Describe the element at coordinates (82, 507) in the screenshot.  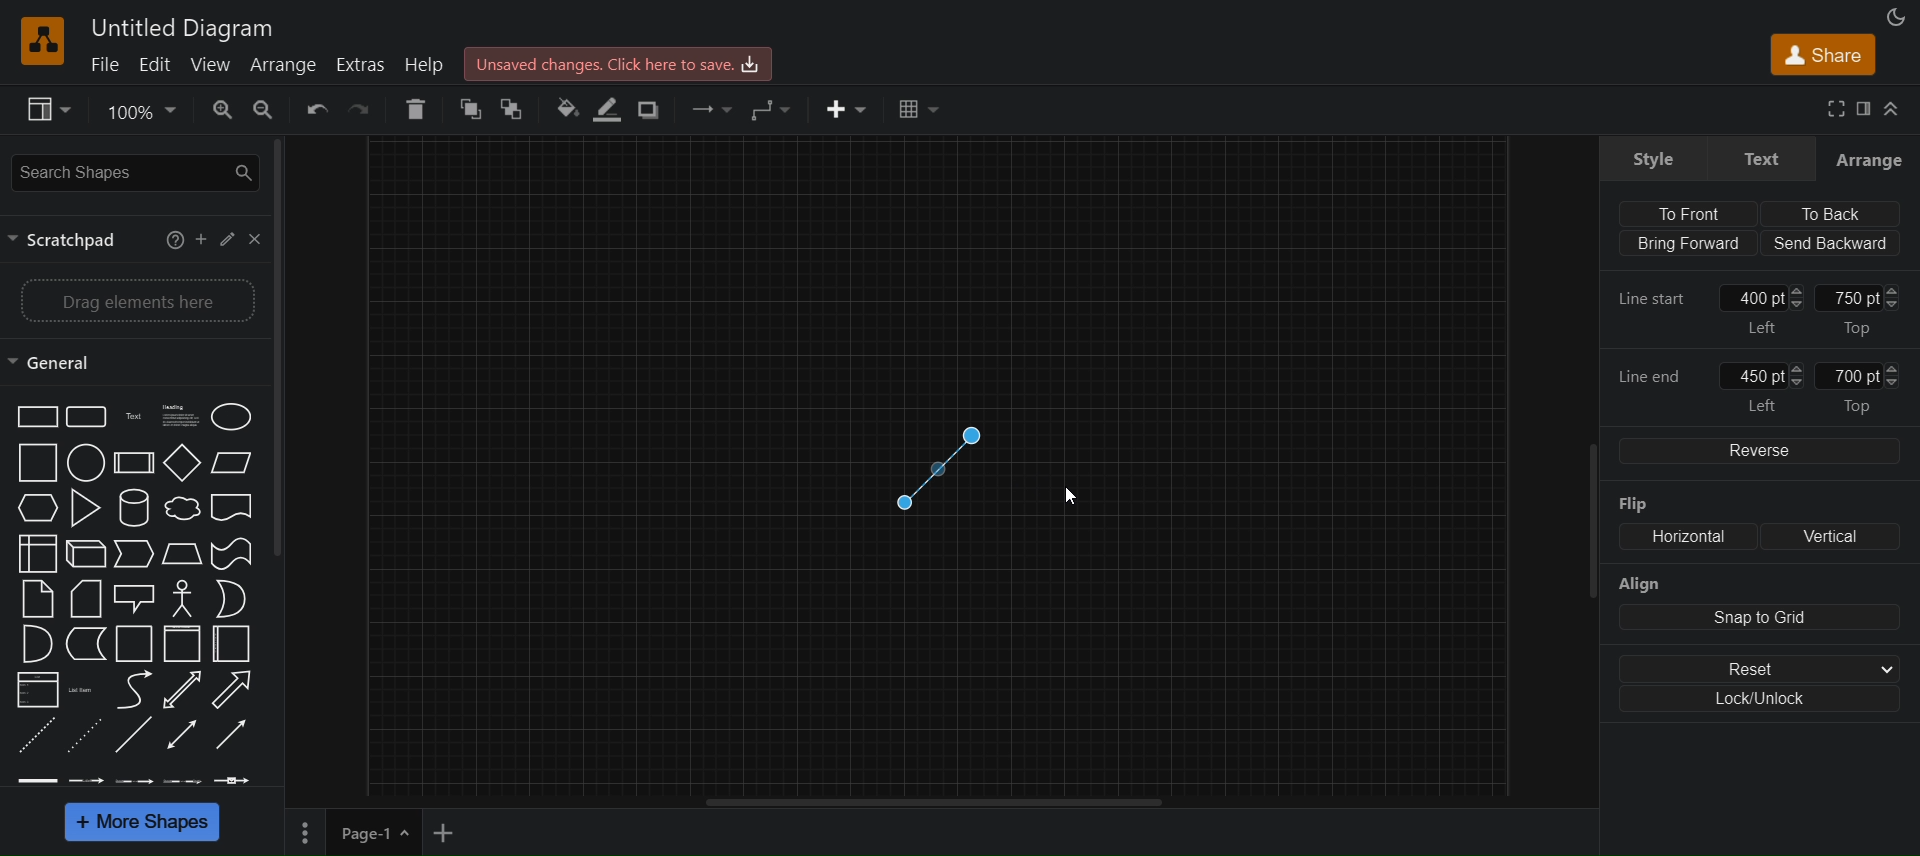
I see `Triangle` at that location.